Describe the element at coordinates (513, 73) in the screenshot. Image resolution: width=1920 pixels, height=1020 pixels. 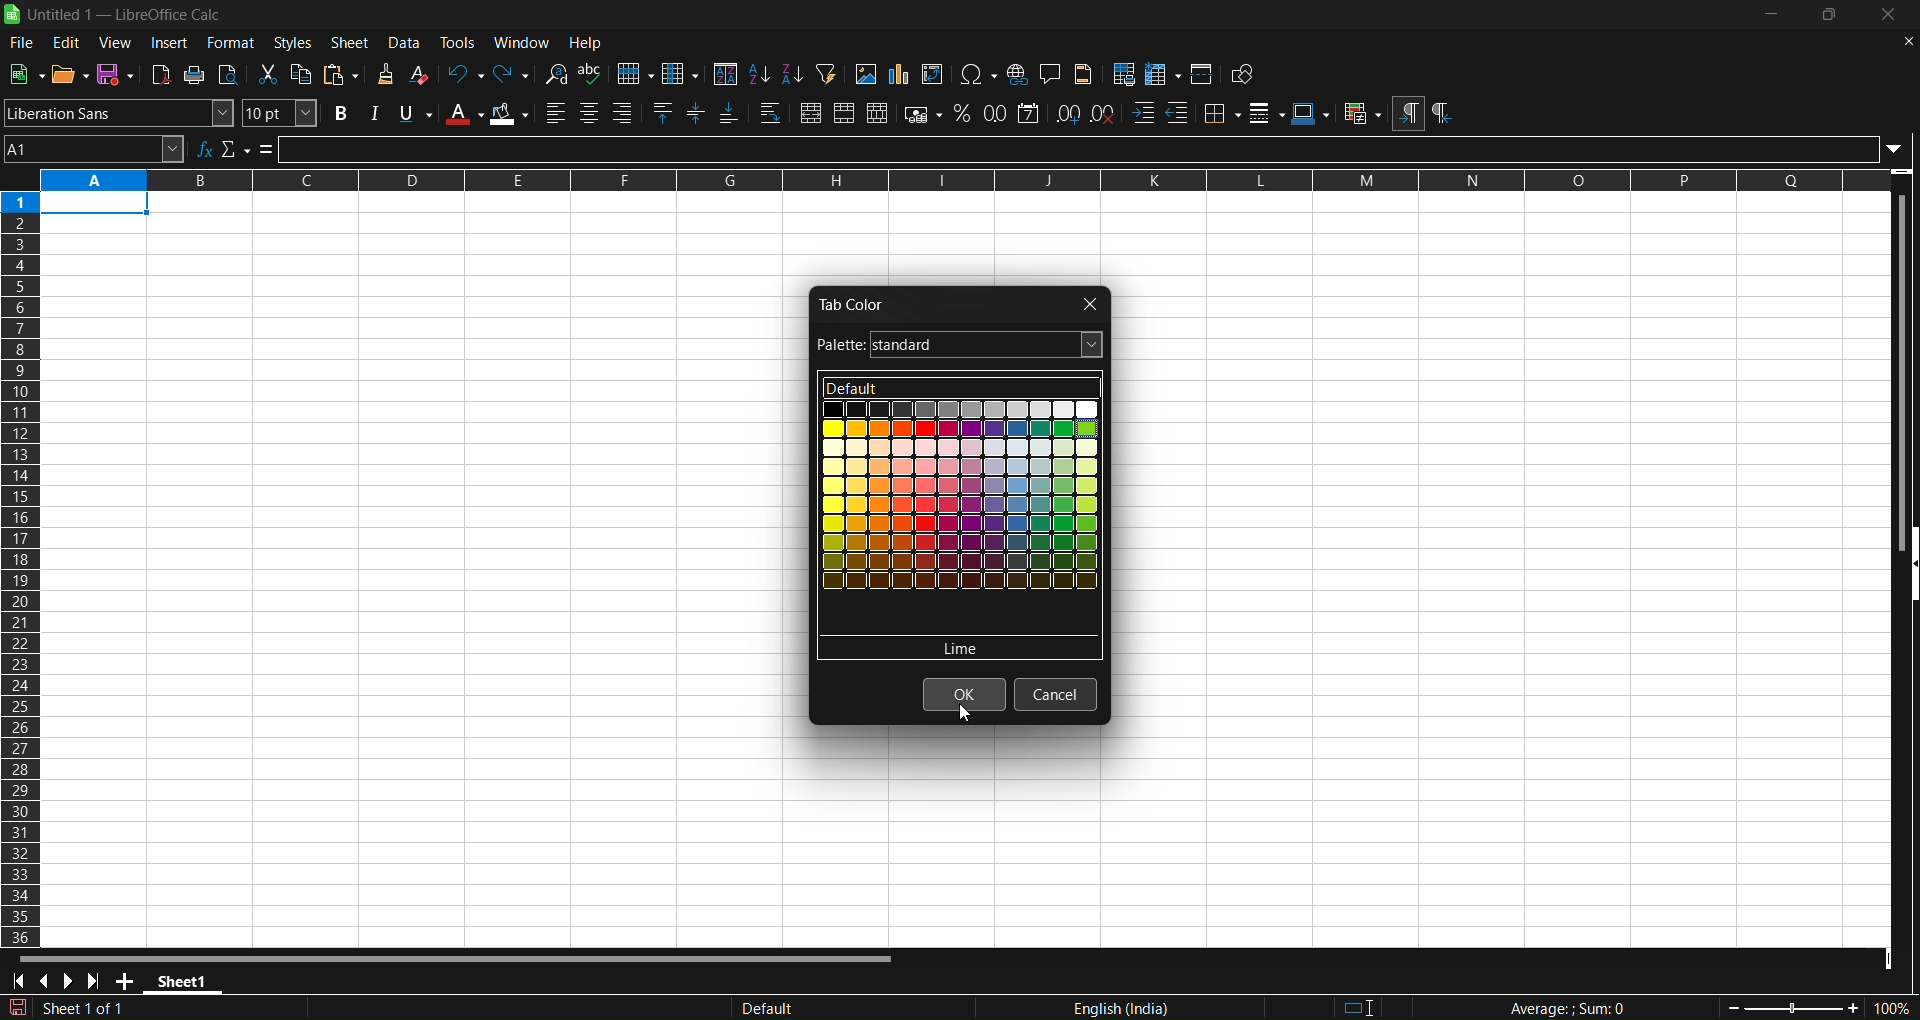
I see `redo` at that location.